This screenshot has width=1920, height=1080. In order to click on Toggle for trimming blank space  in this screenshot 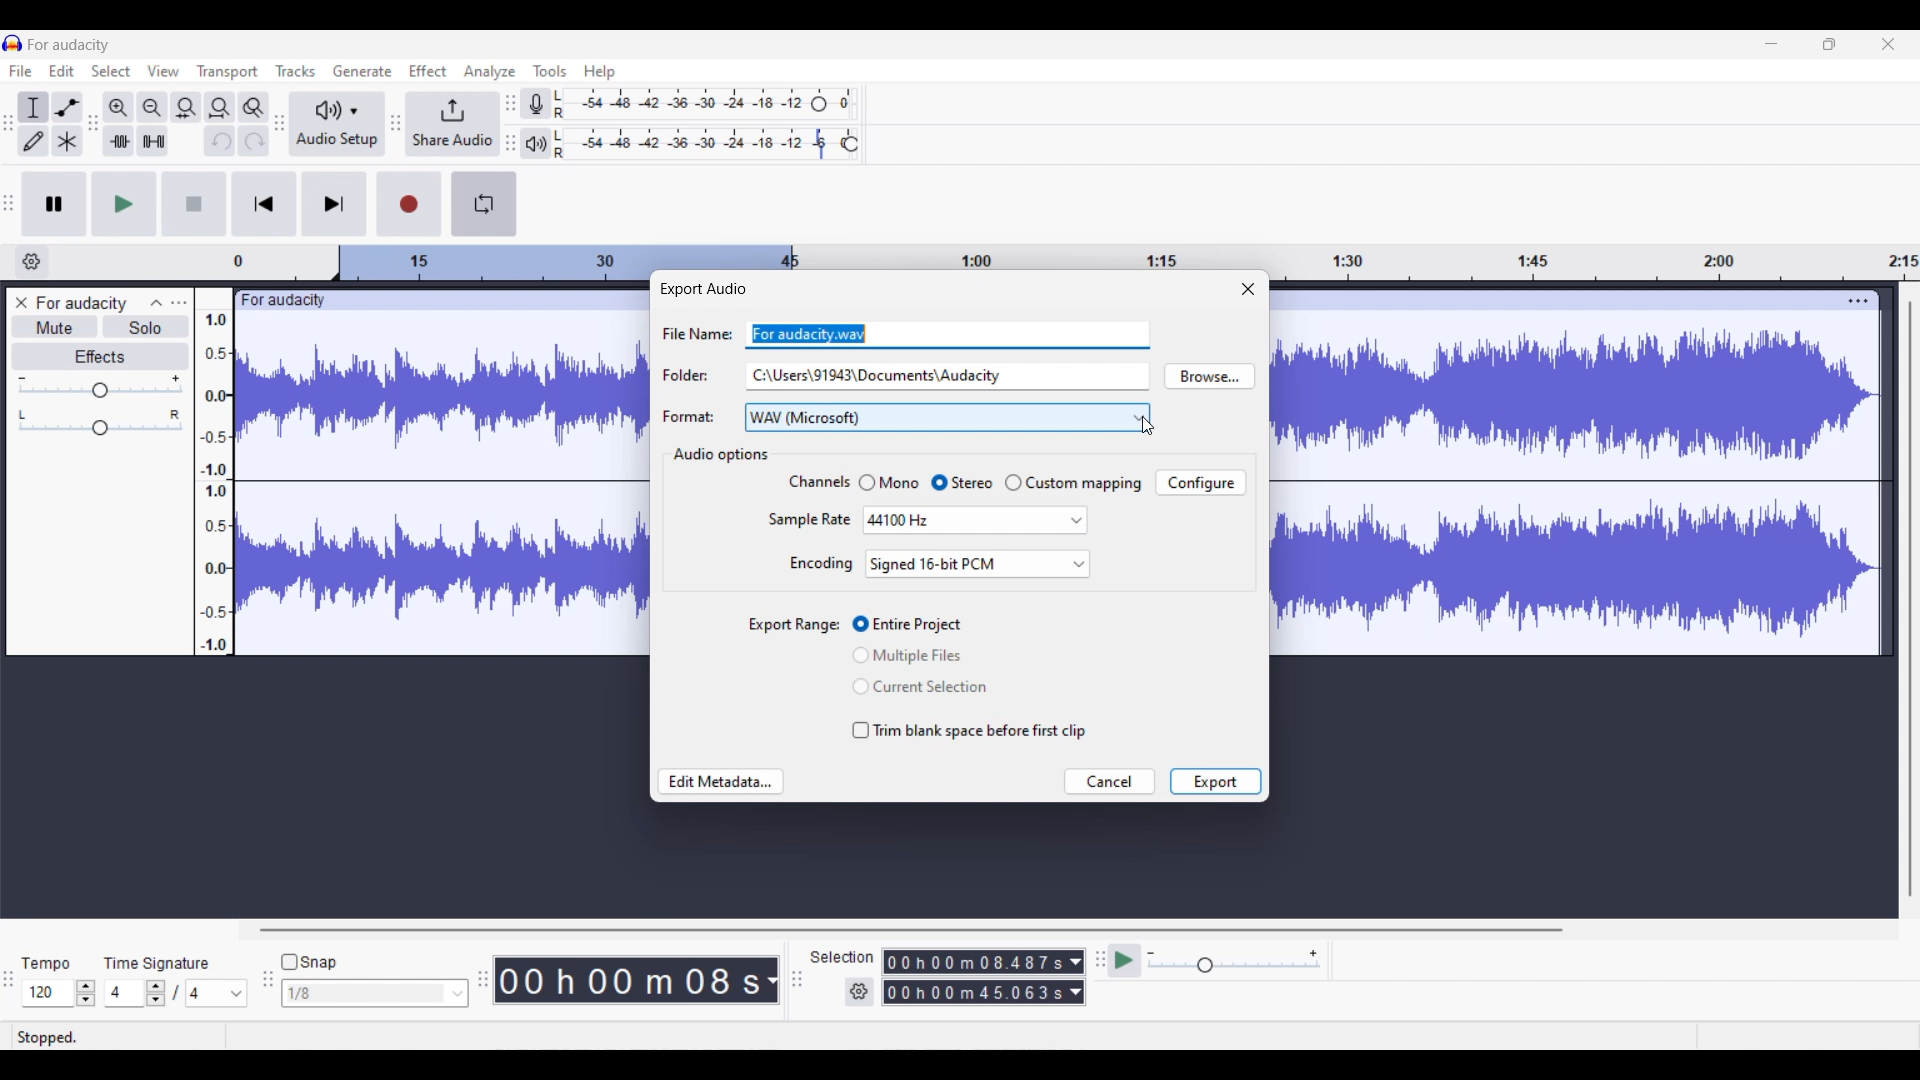, I will do `click(969, 731)`.